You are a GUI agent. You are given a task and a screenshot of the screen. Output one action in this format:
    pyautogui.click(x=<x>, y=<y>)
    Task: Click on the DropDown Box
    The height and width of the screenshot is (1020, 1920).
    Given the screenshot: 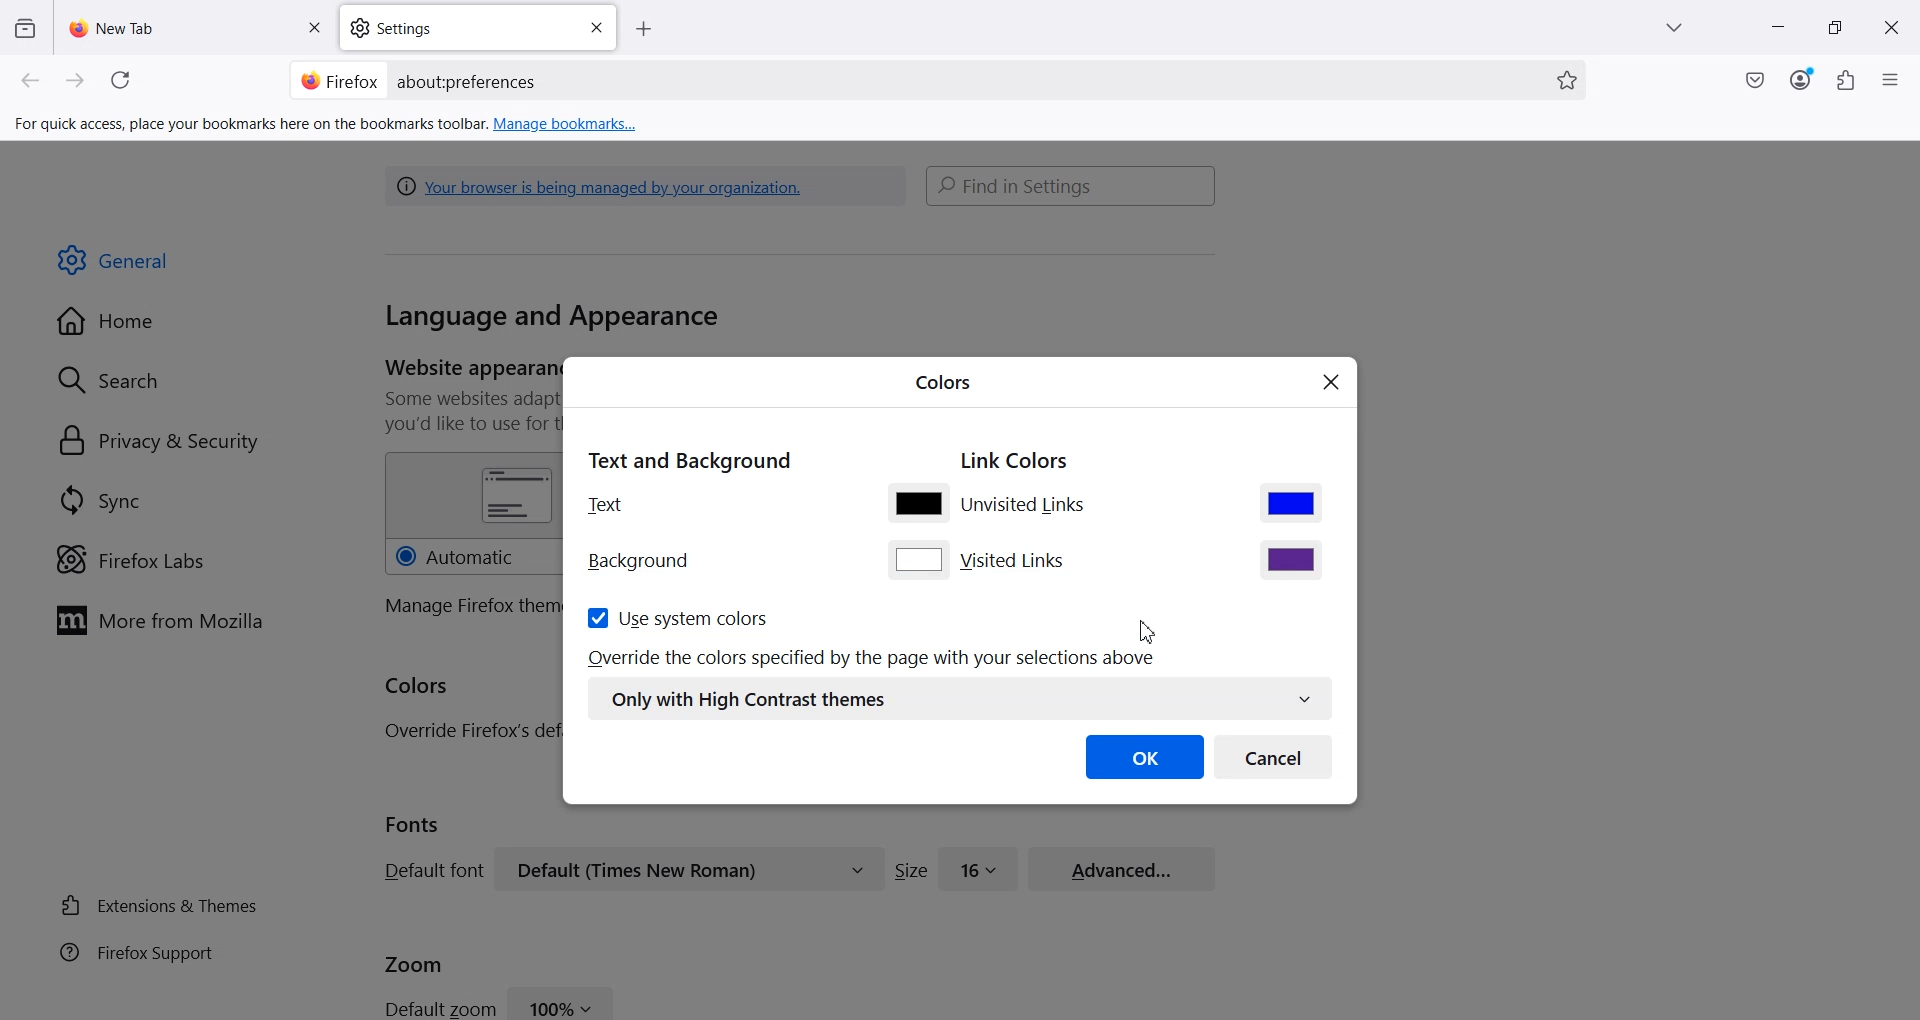 What is the action you would take?
    pyautogui.click(x=1679, y=28)
    